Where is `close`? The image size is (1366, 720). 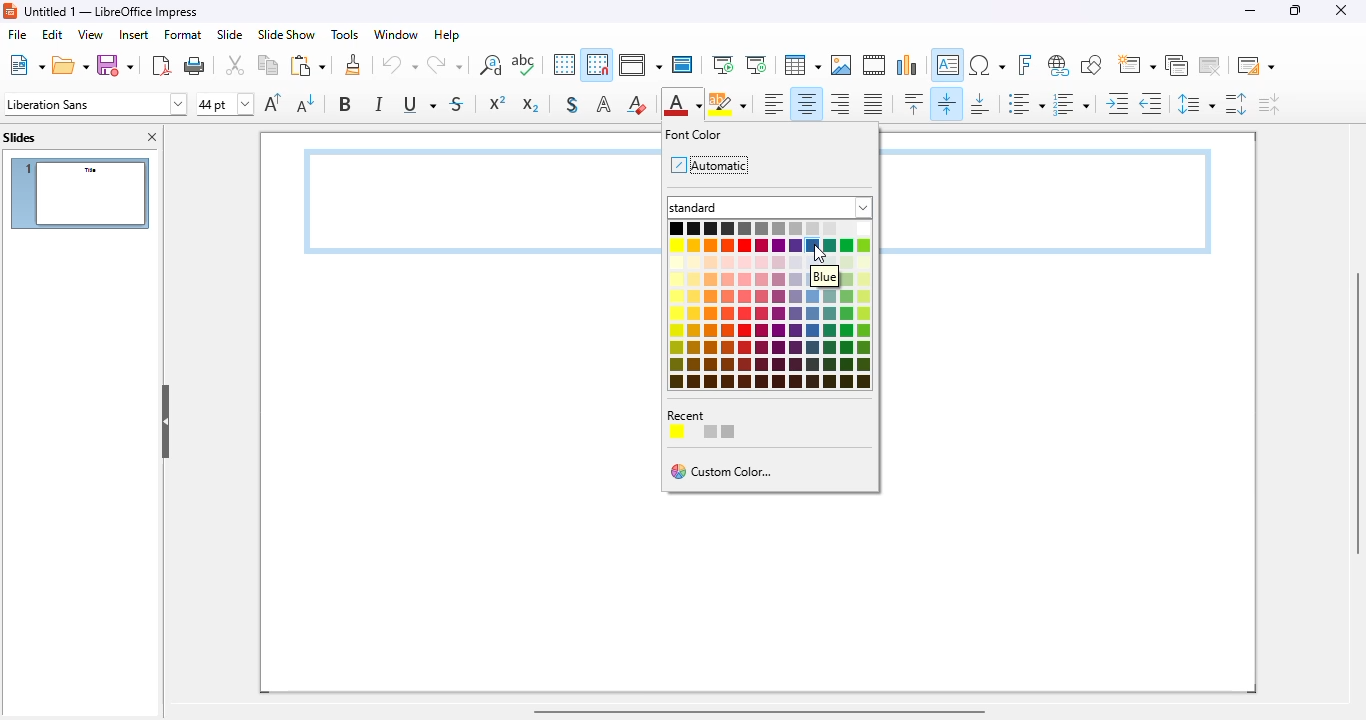
close is located at coordinates (1341, 10).